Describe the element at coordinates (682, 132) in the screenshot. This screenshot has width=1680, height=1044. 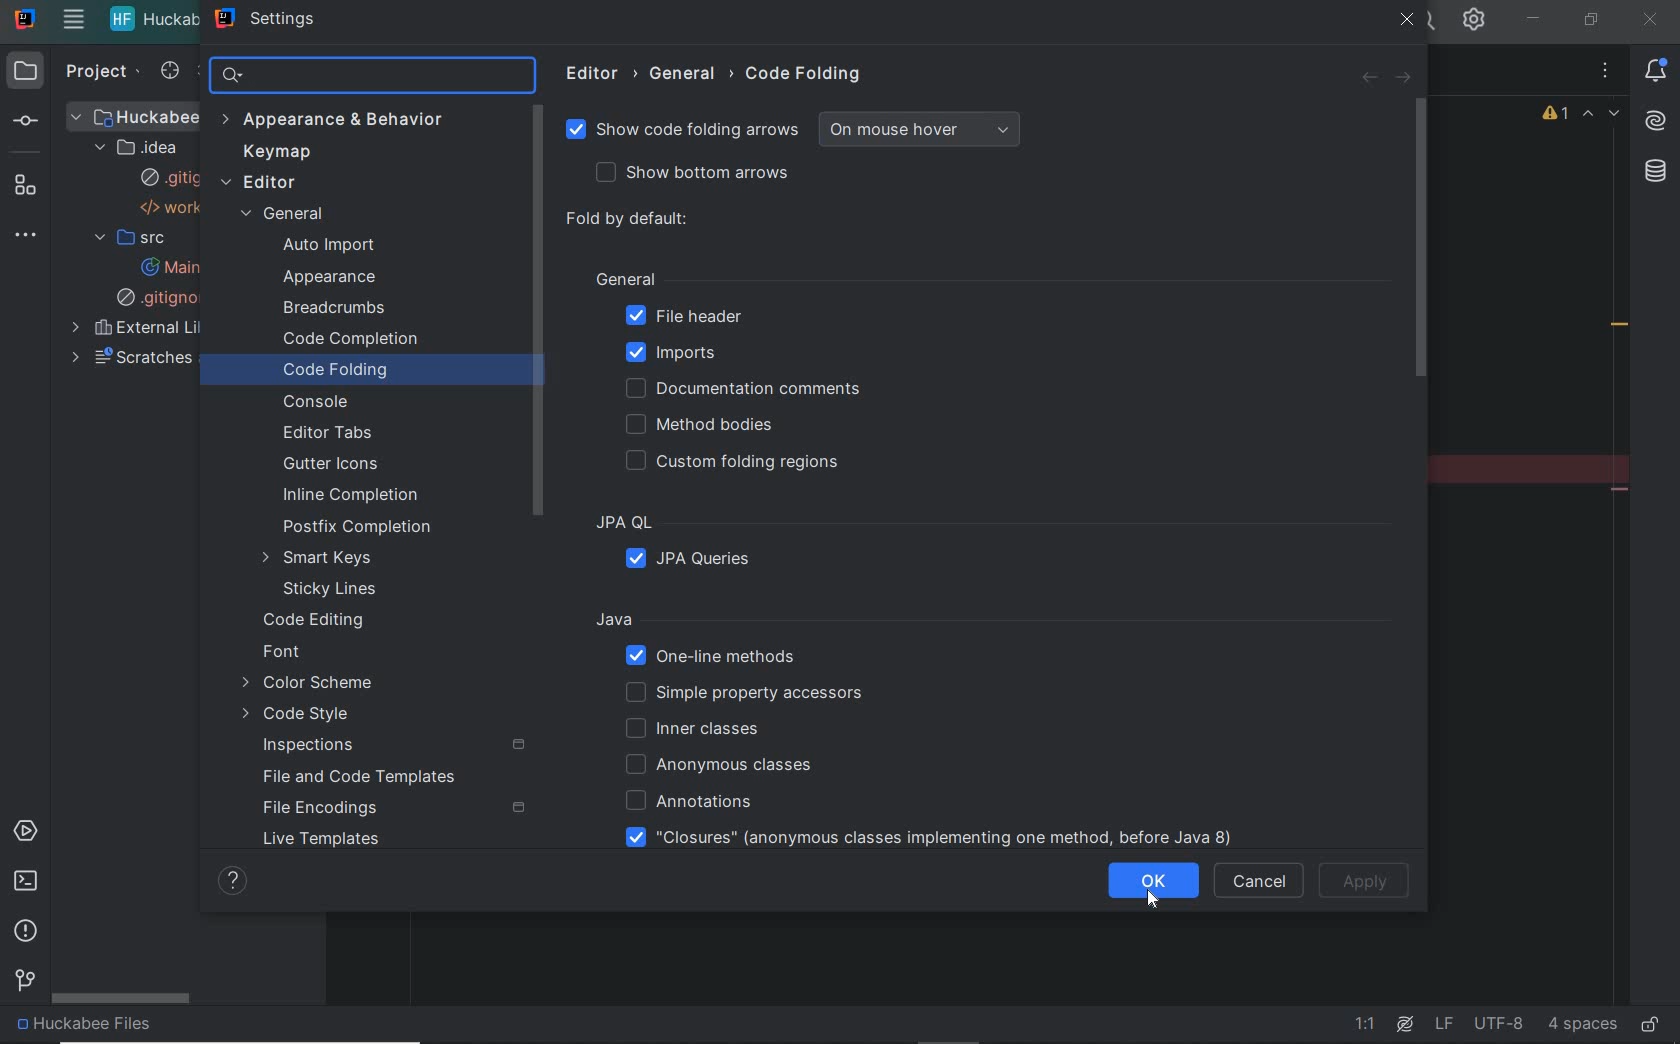
I see `show code folding arrows selected` at that location.